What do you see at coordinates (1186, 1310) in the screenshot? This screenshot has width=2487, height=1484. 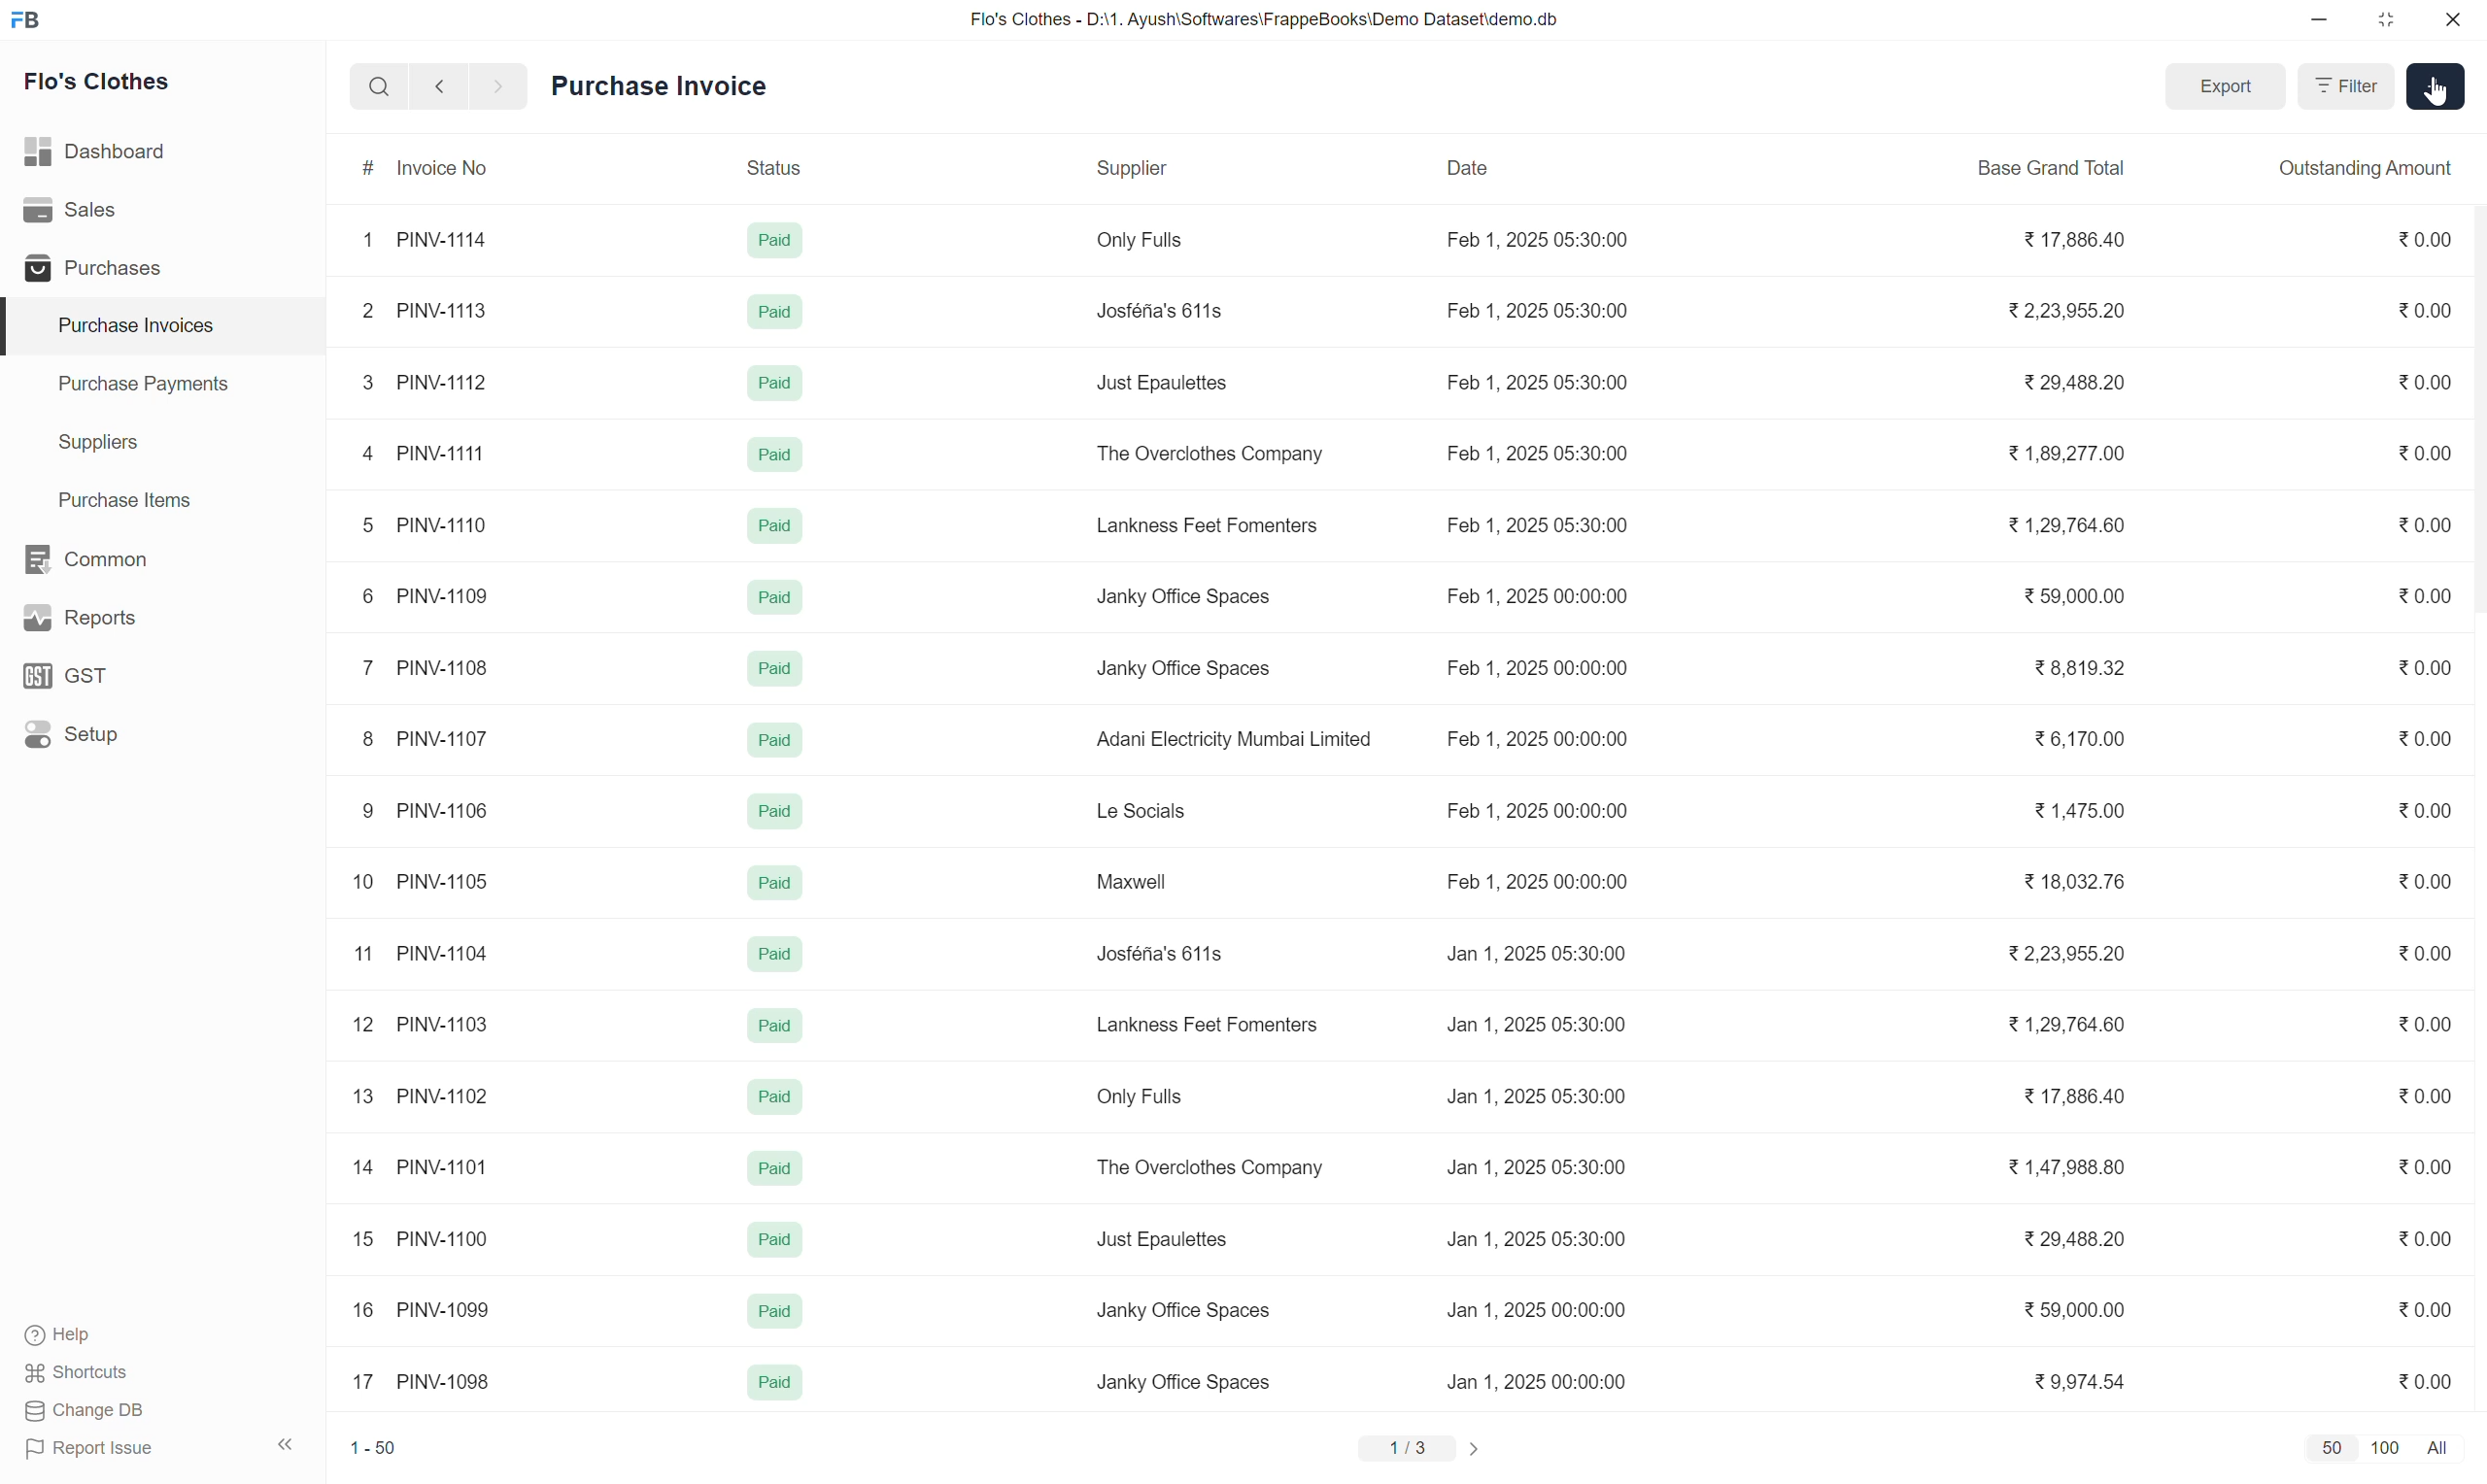 I see `Janky Office Spaces` at bounding box center [1186, 1310].